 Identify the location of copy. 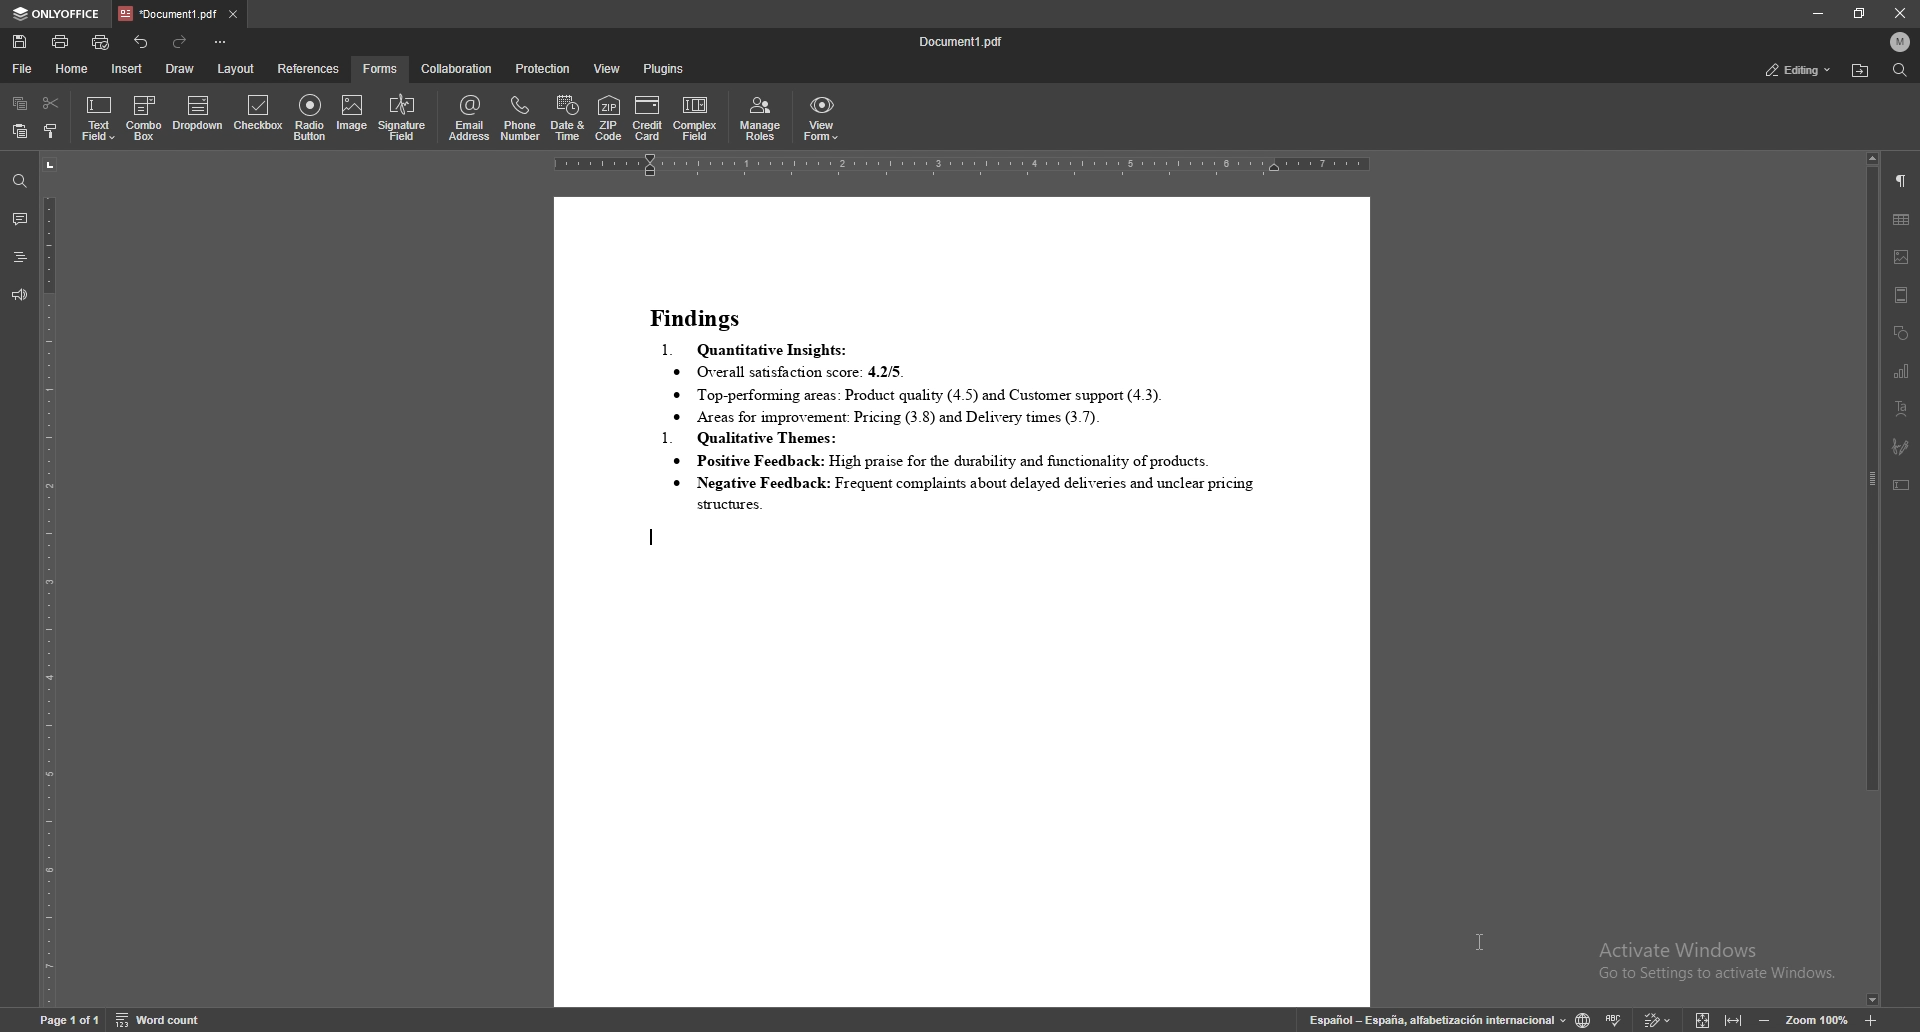
(20, 103).